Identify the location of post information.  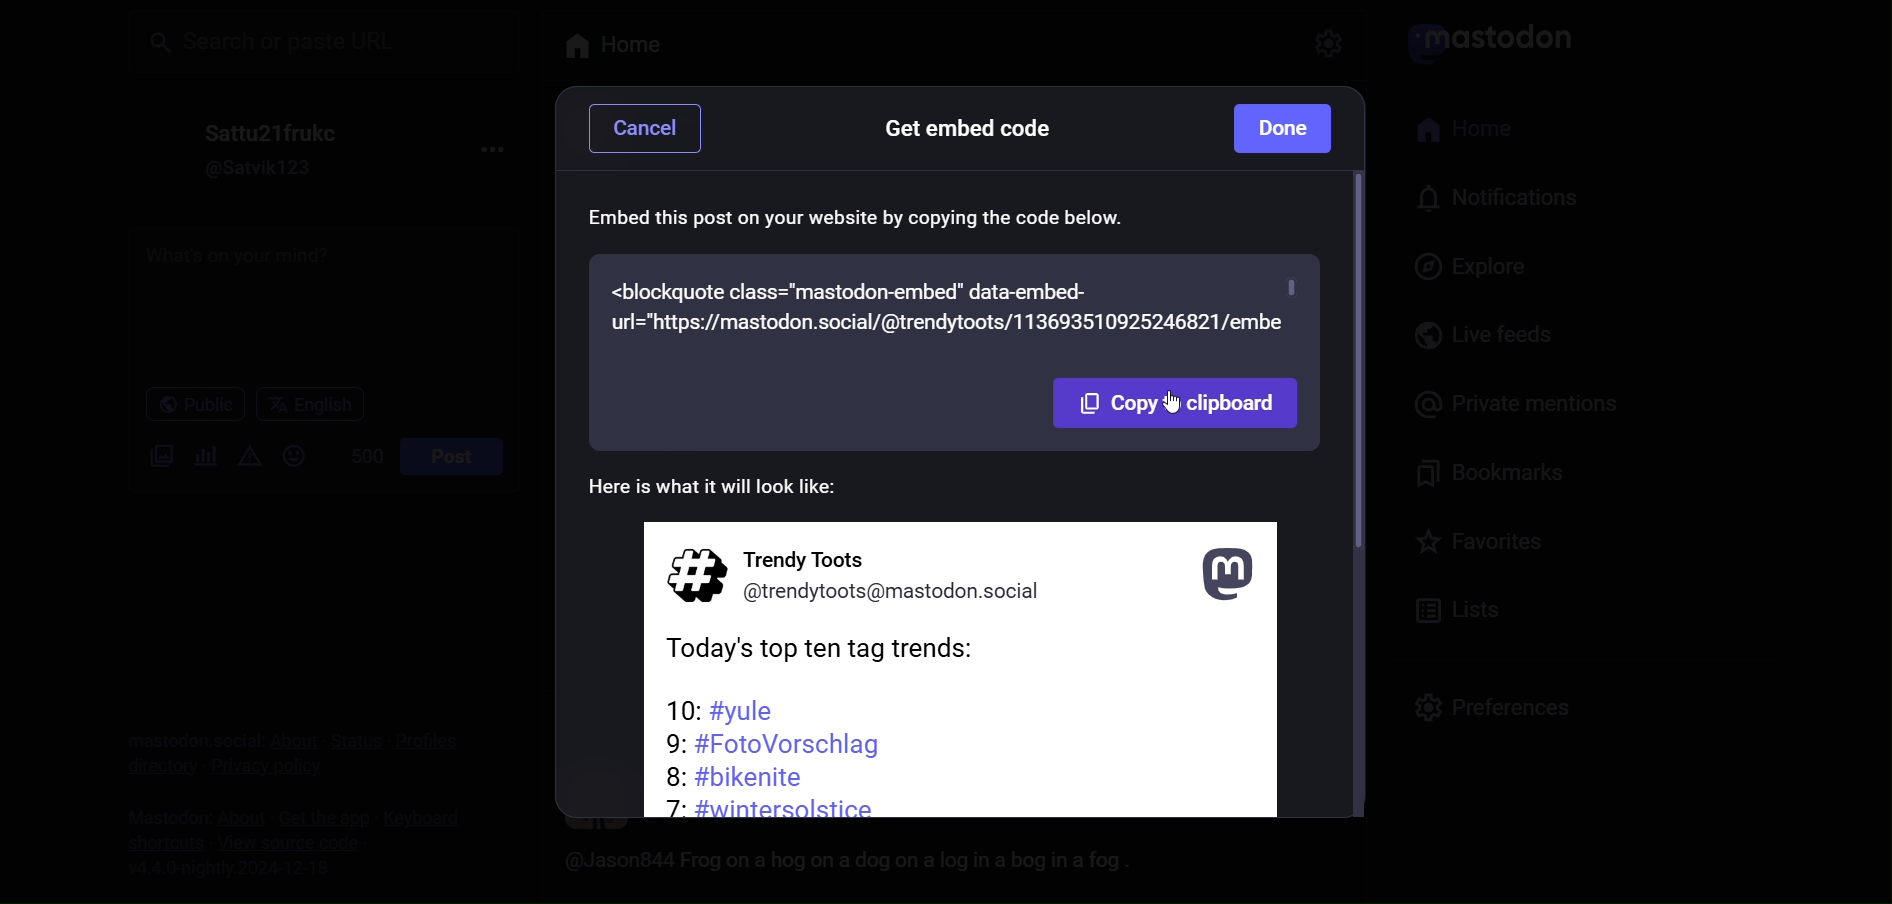
(964, 674).